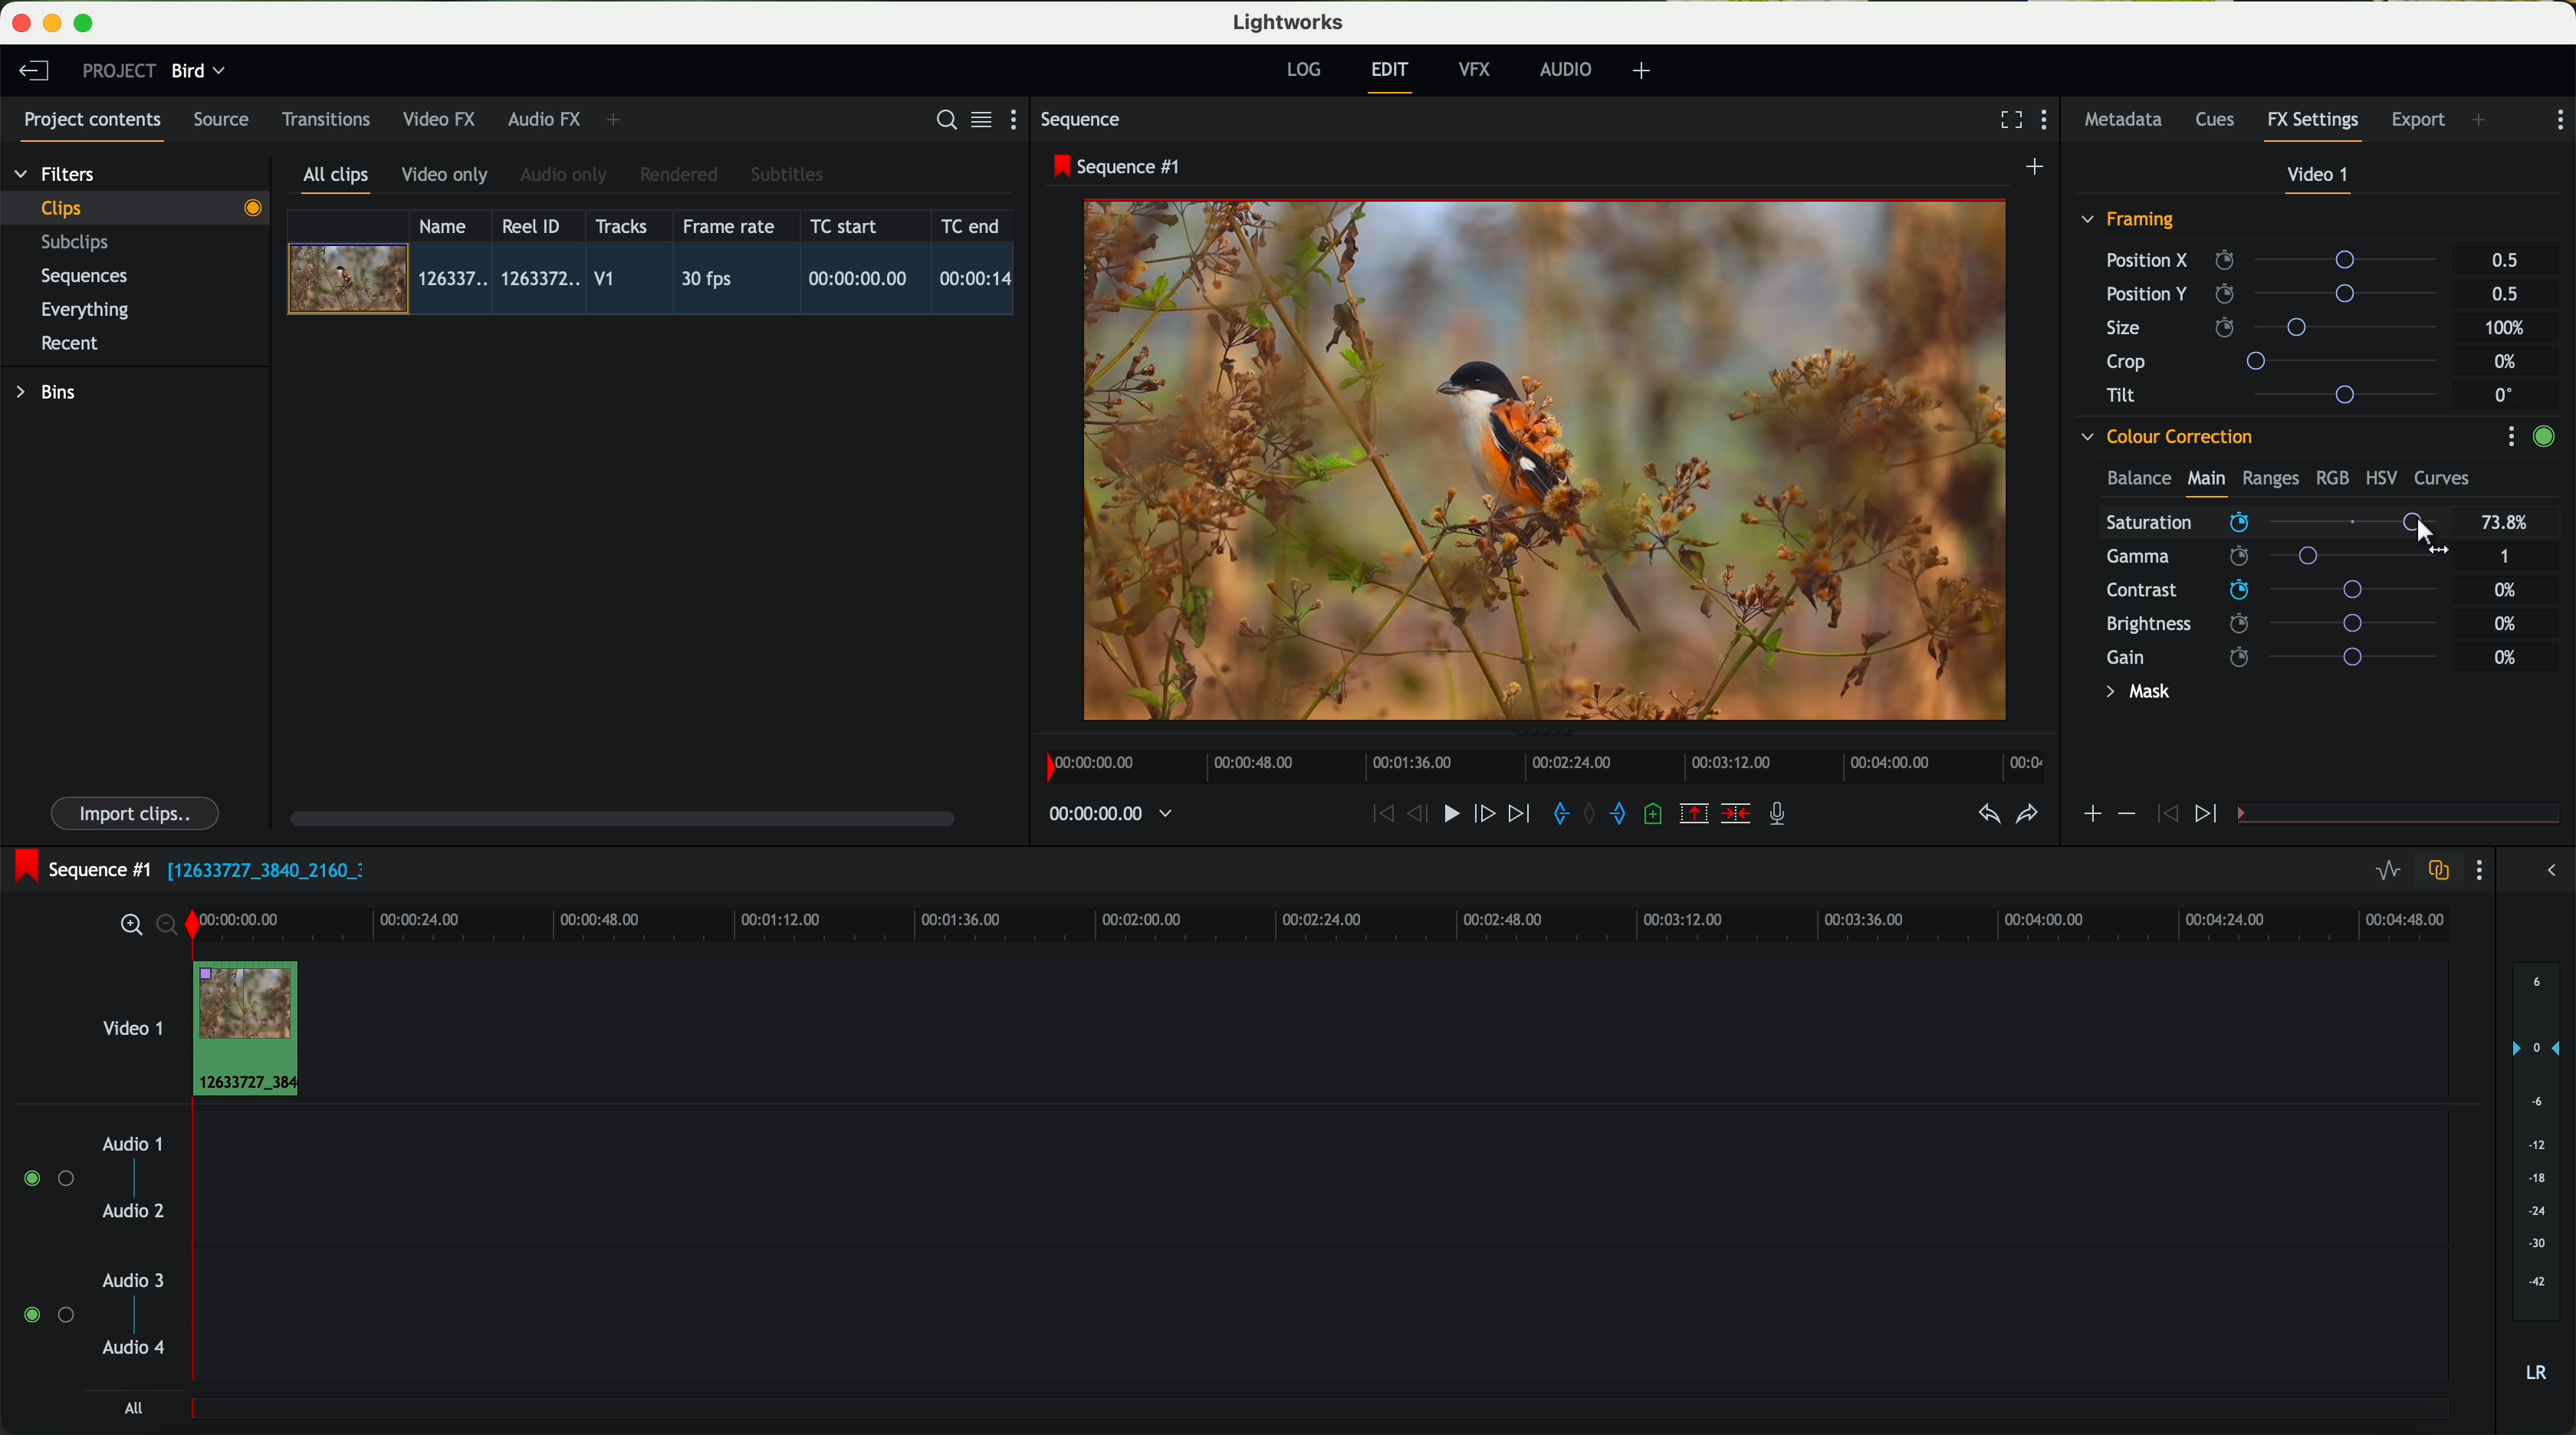  Describe the element at coordinates (2038, 168) in the screenshot. I see `create a new sequence` at that location.